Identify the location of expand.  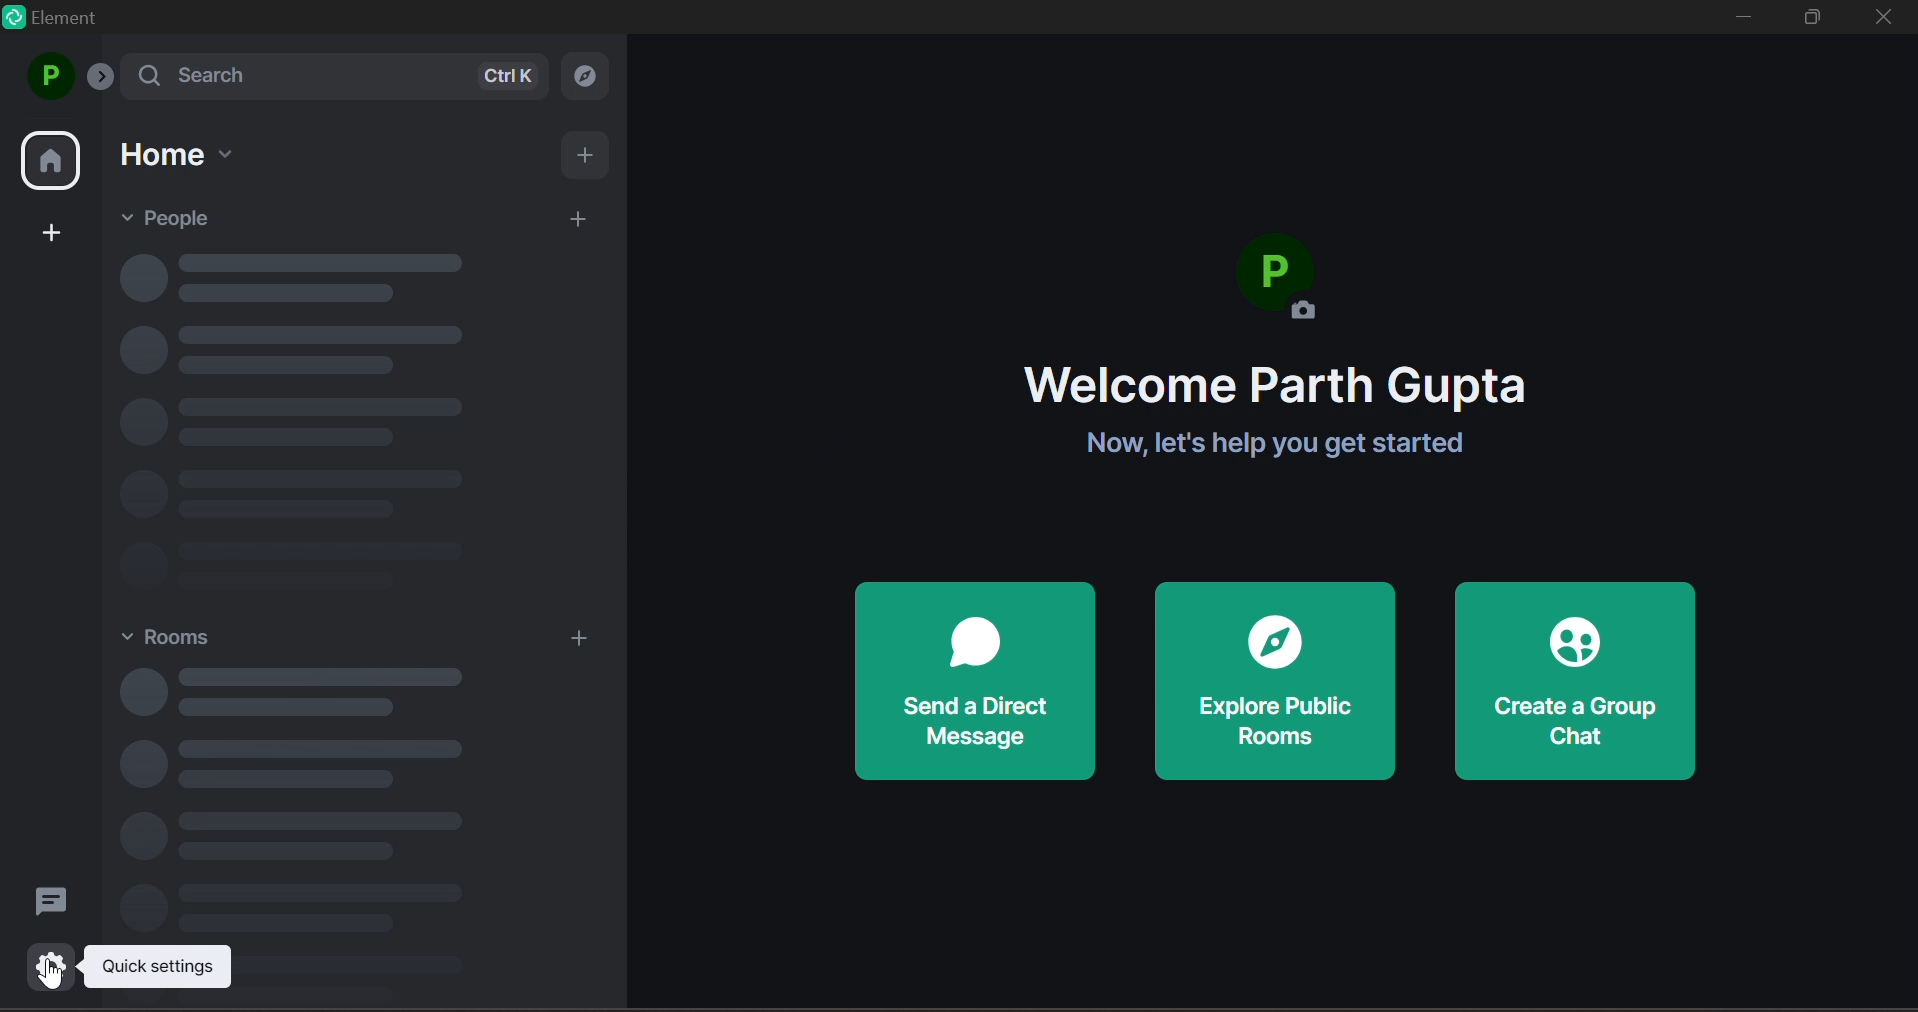
(105, 81).